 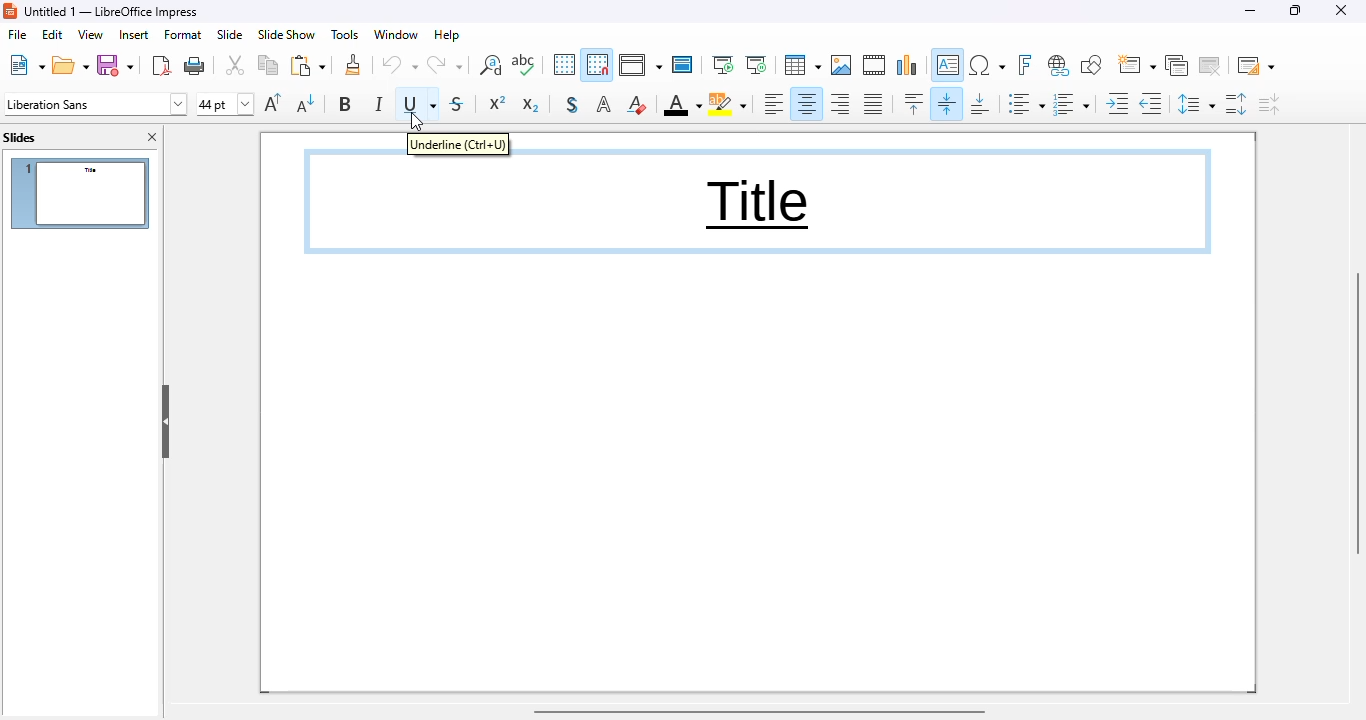 I want to click on window, so click(x=397, y=34).